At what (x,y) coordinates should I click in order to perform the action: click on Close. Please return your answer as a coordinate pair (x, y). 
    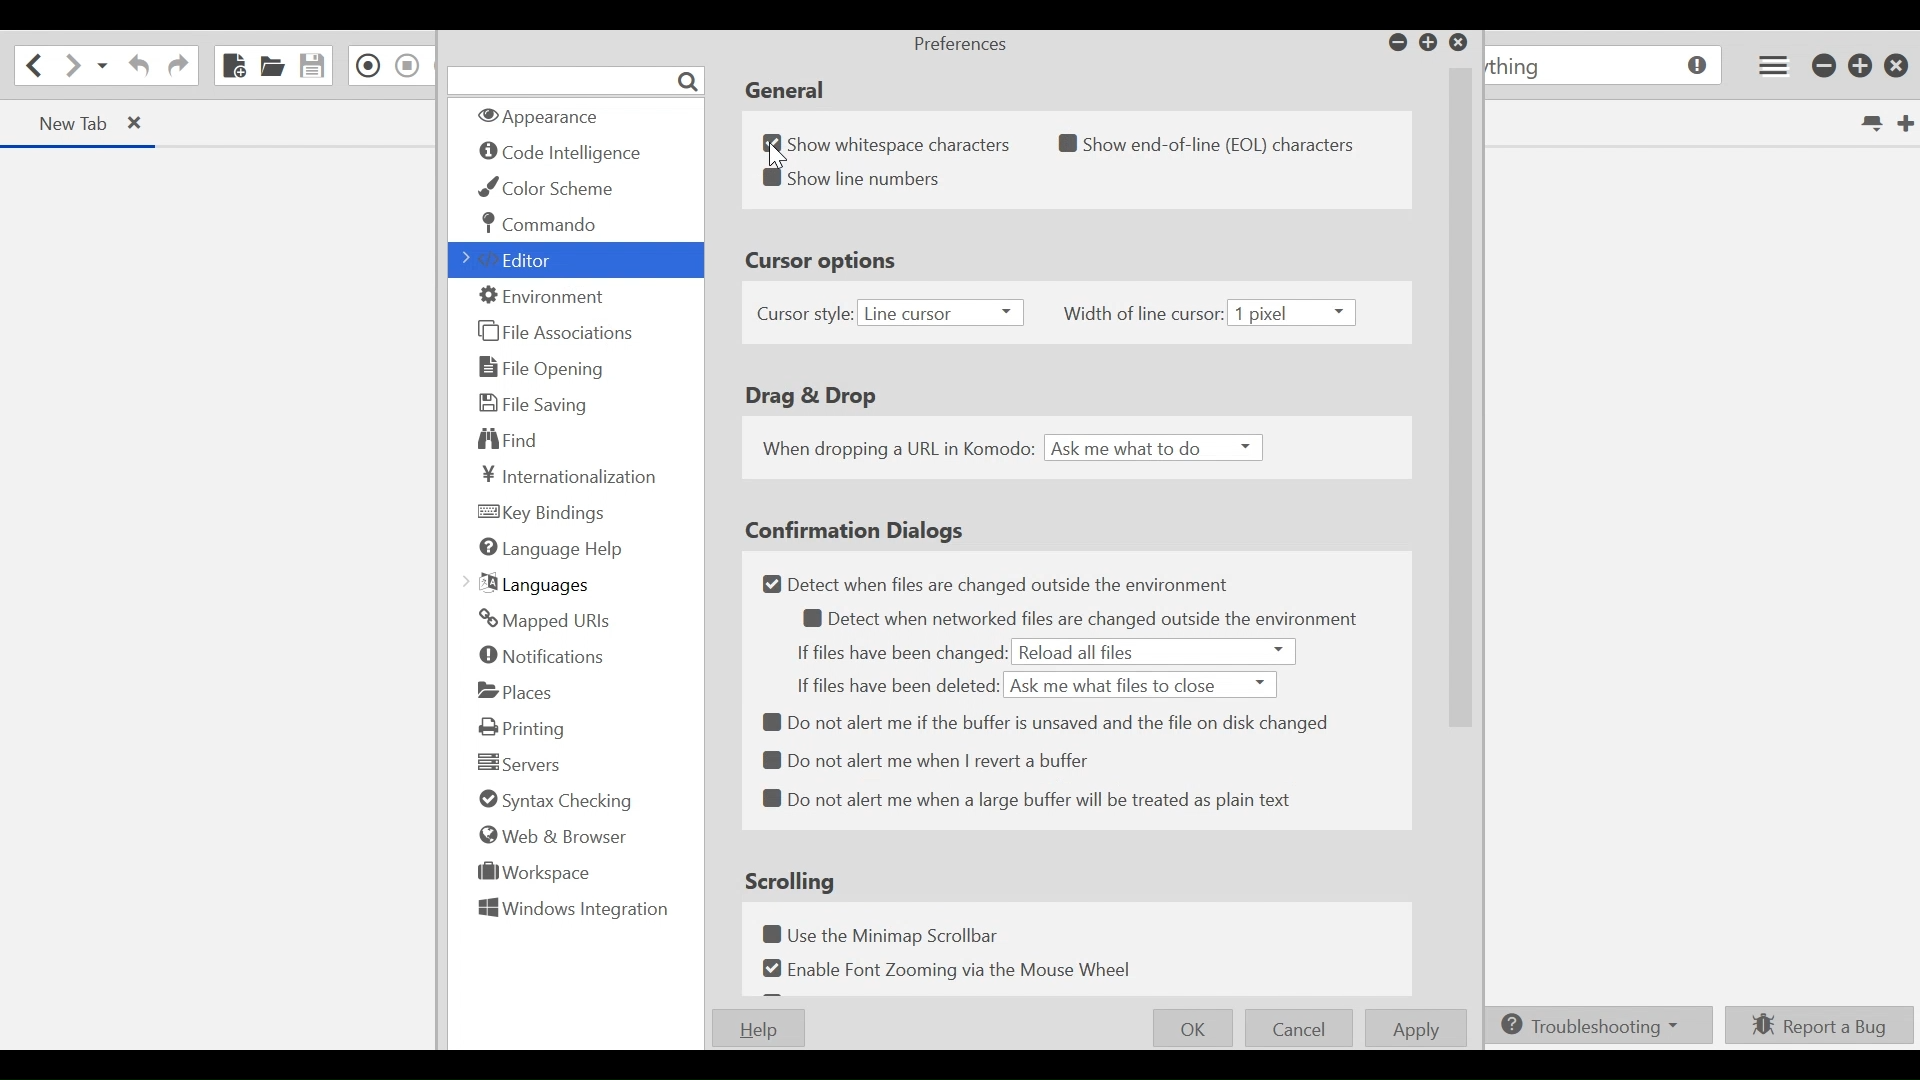
    Looking at the image, I should click on (1898, 66).